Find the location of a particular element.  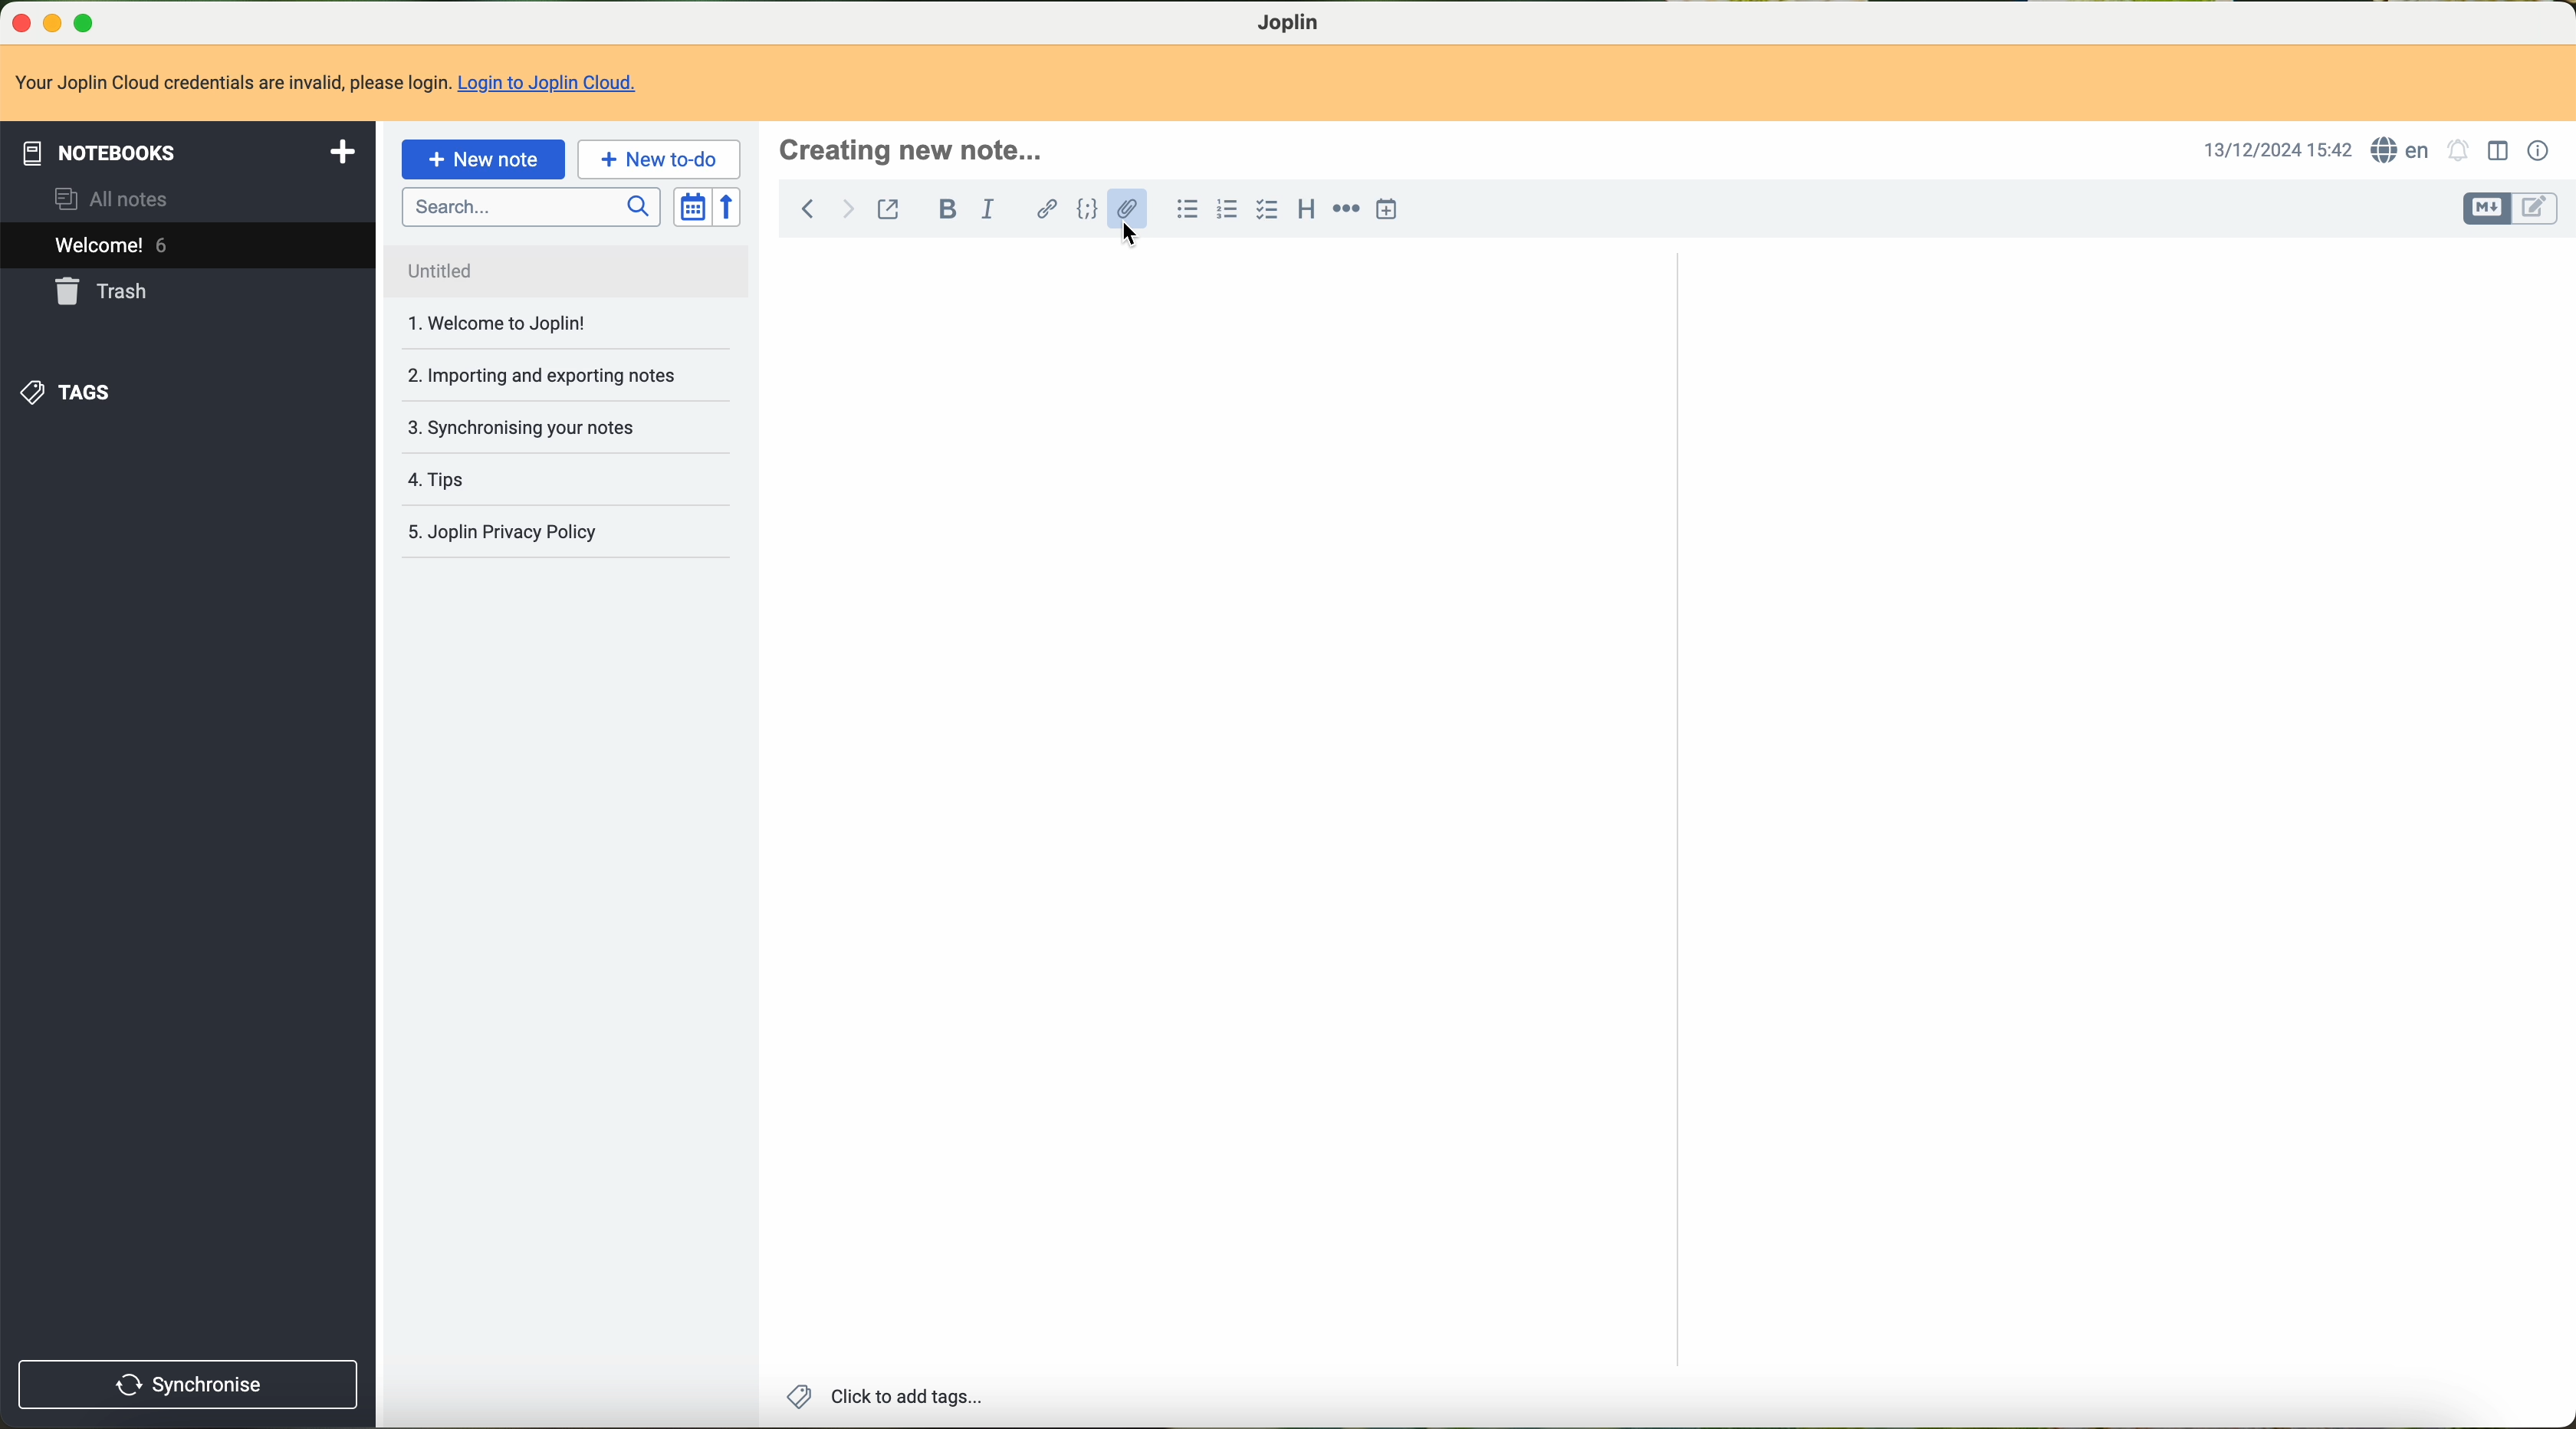

new to-do is located at coordinates (660, 160).